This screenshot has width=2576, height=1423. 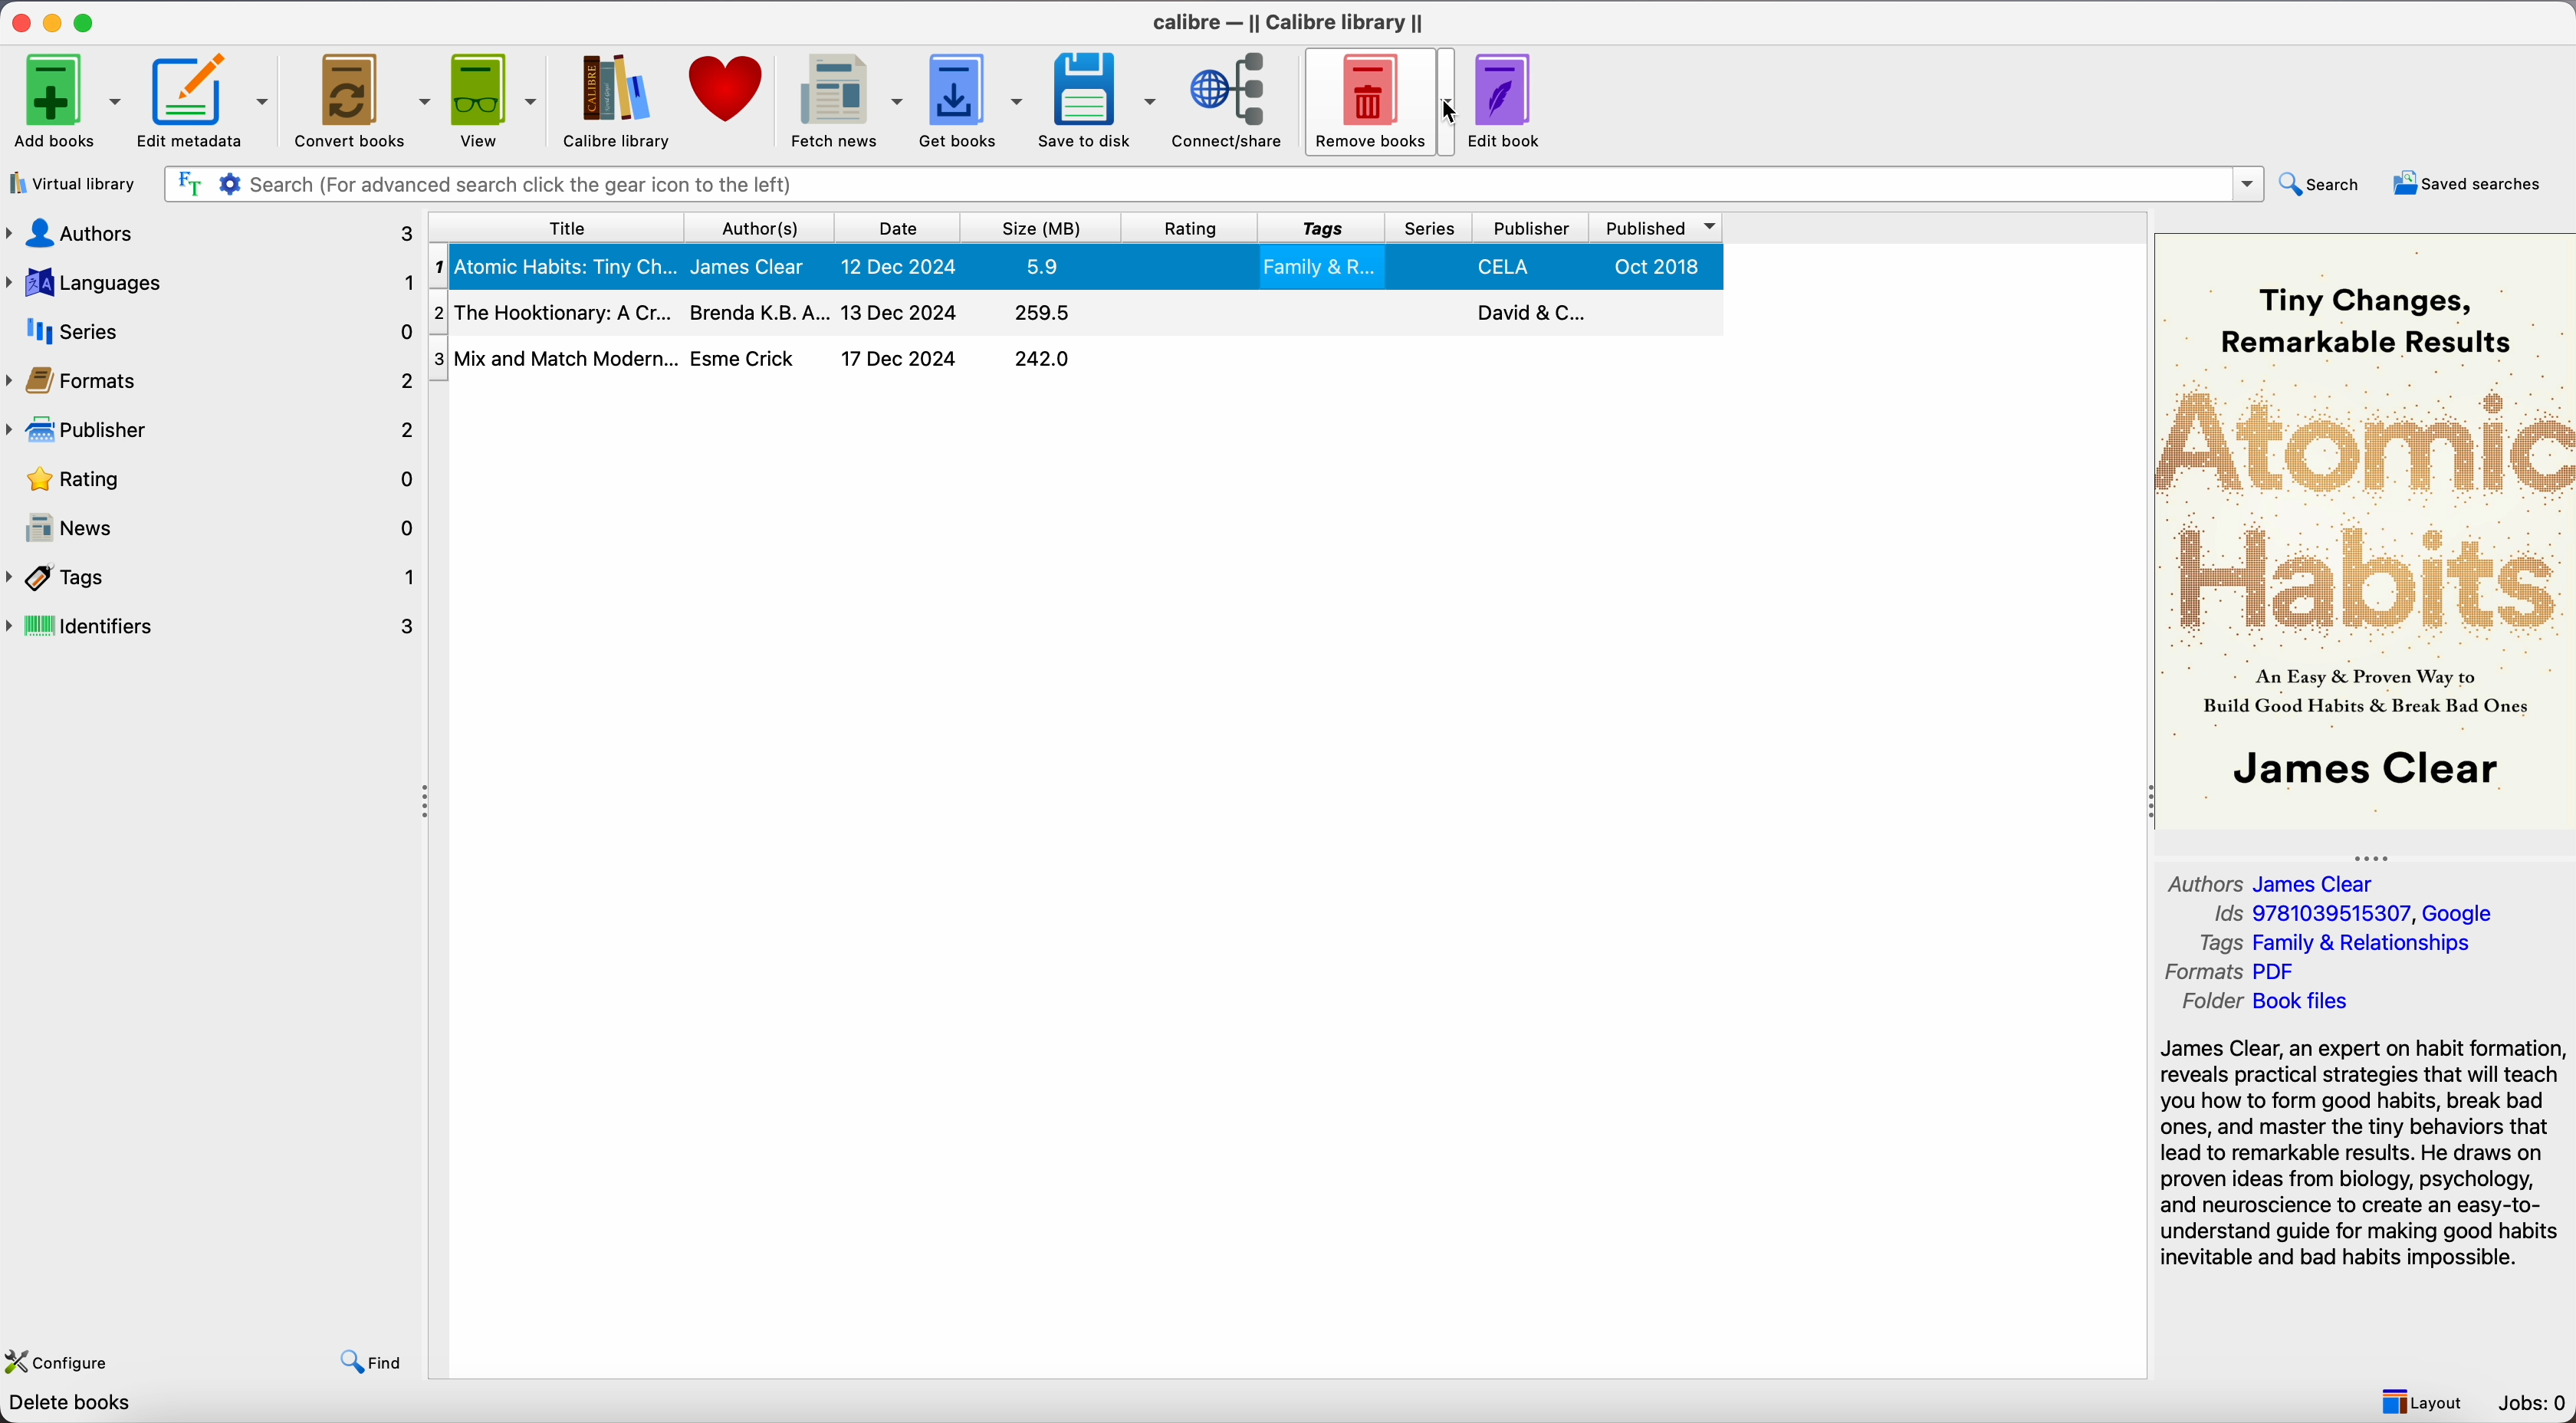 I want to click on 12 Dec 2024, so click(x=902, y=264).